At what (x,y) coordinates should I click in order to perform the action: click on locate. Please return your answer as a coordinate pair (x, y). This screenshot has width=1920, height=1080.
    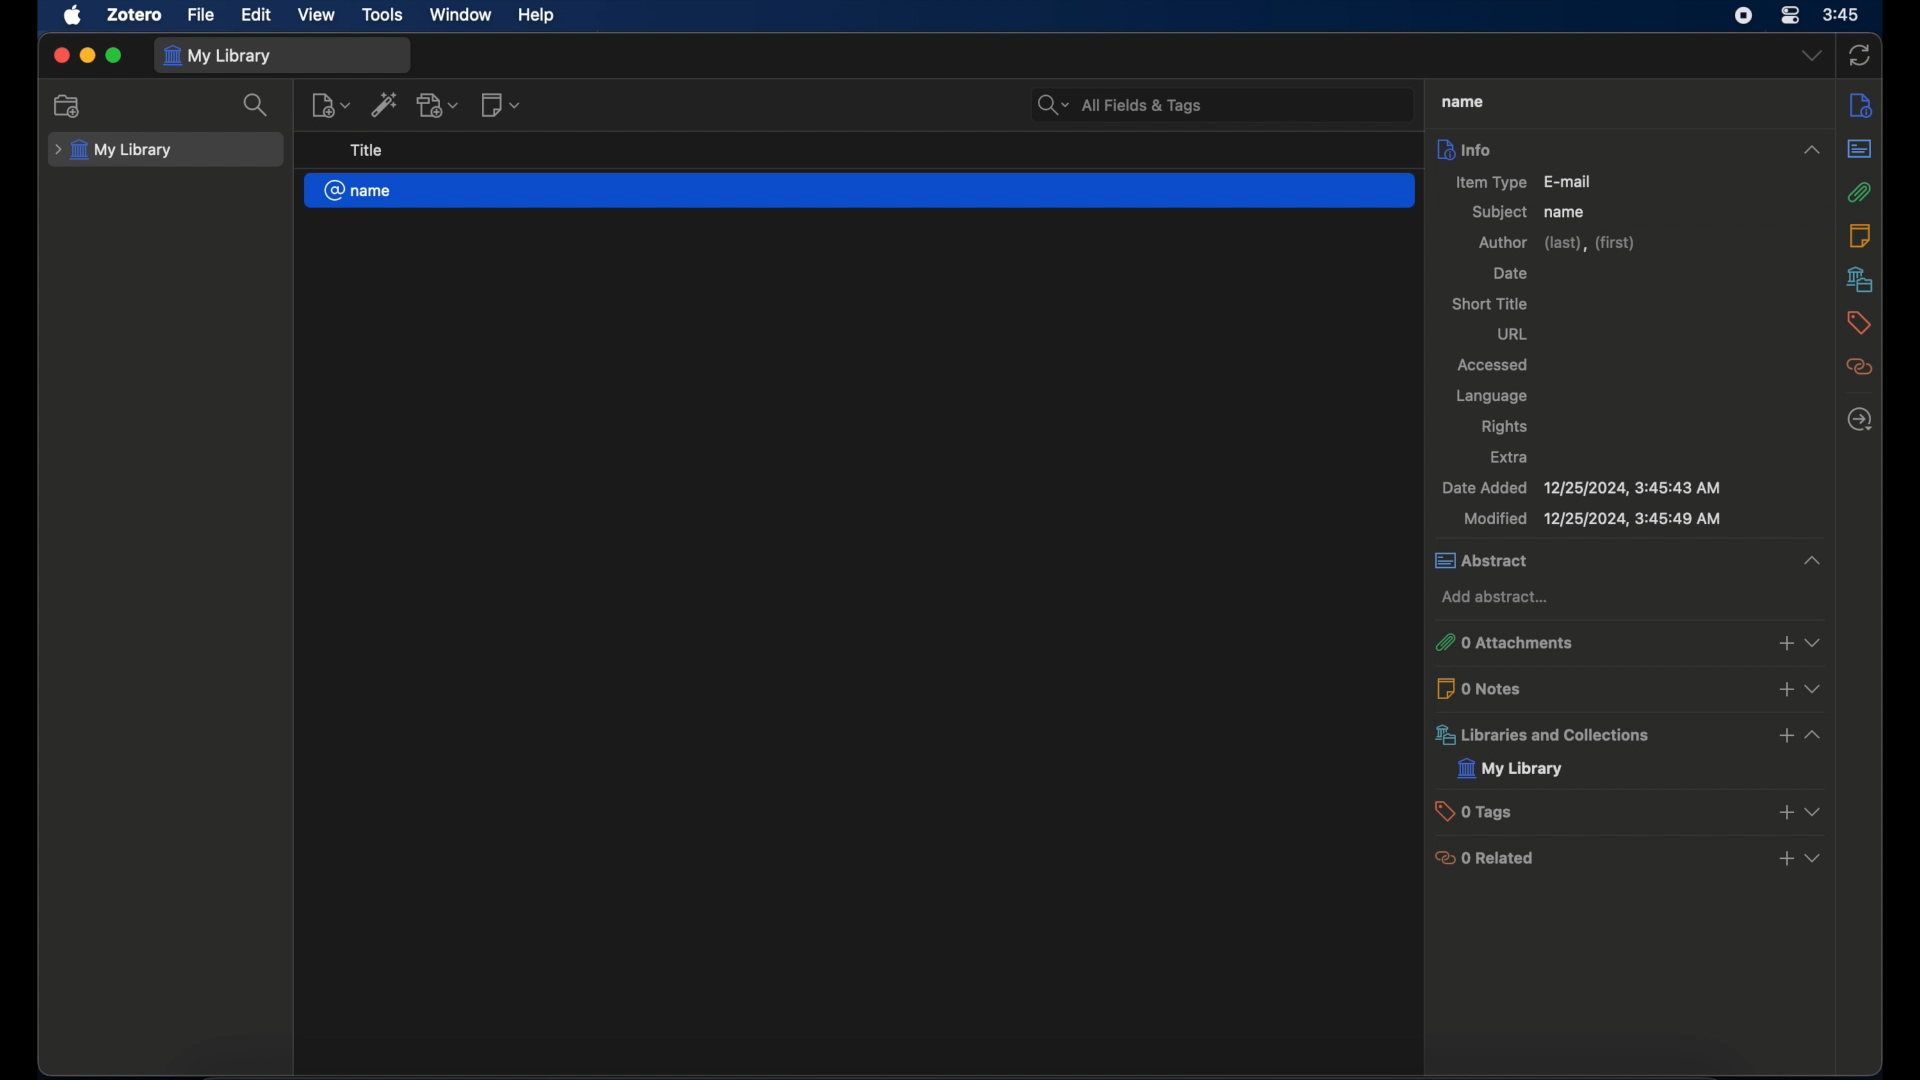
    Looking at the image, I should click on (1858, 420).